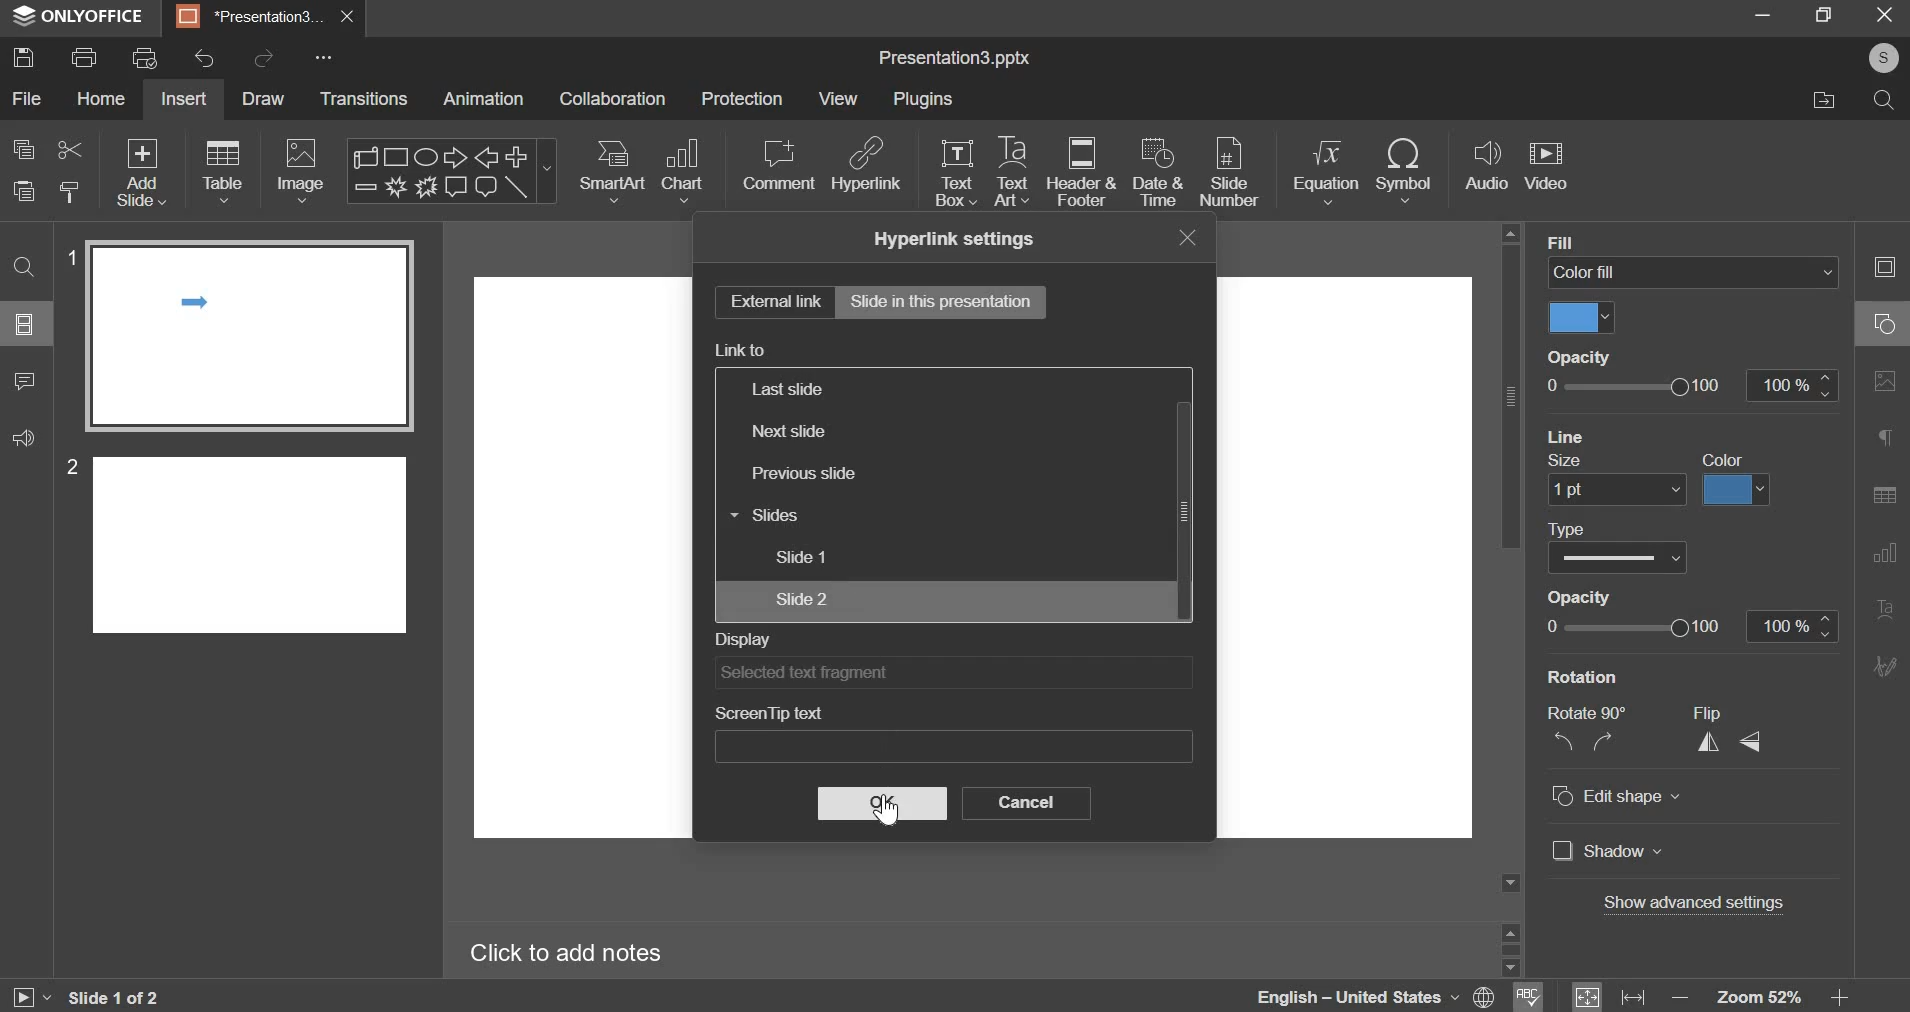  I want to click on slide number, so click(1229, 174).